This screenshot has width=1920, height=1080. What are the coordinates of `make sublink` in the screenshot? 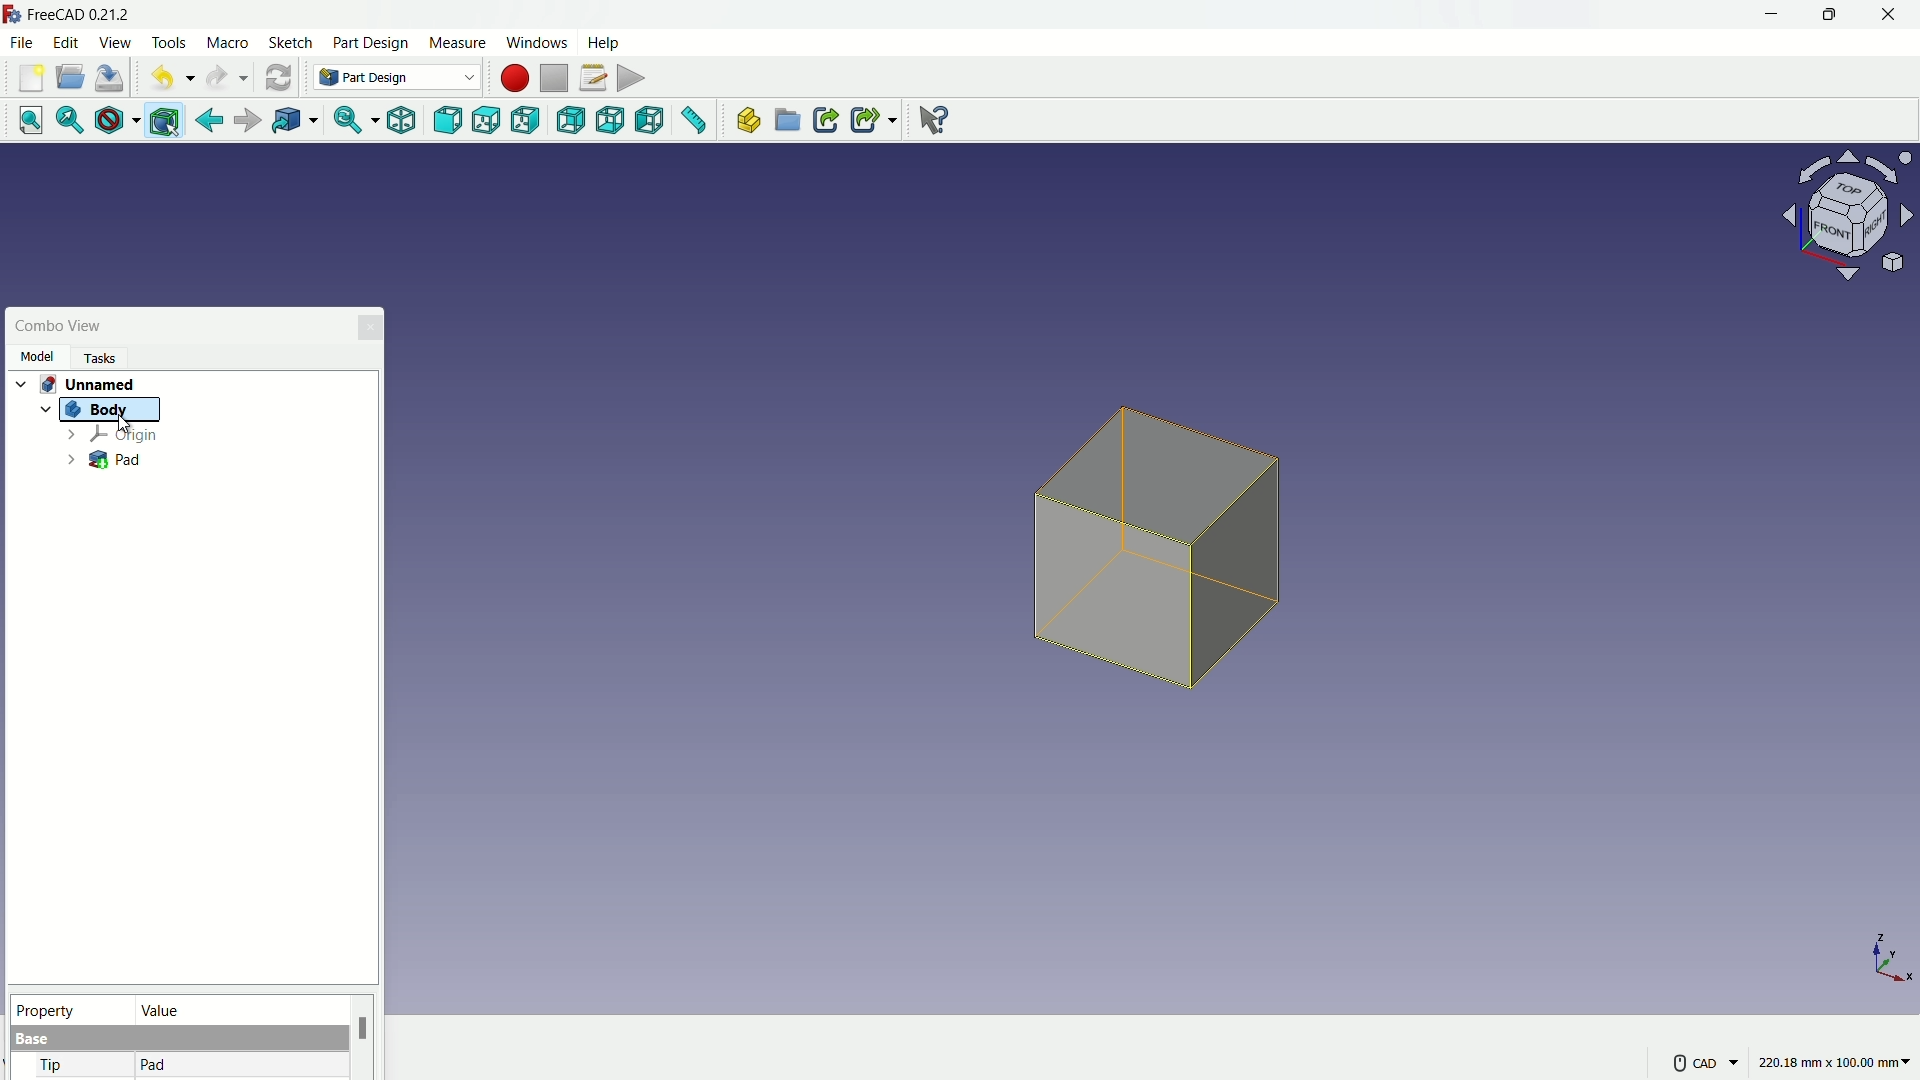 It's located at (874, 120).